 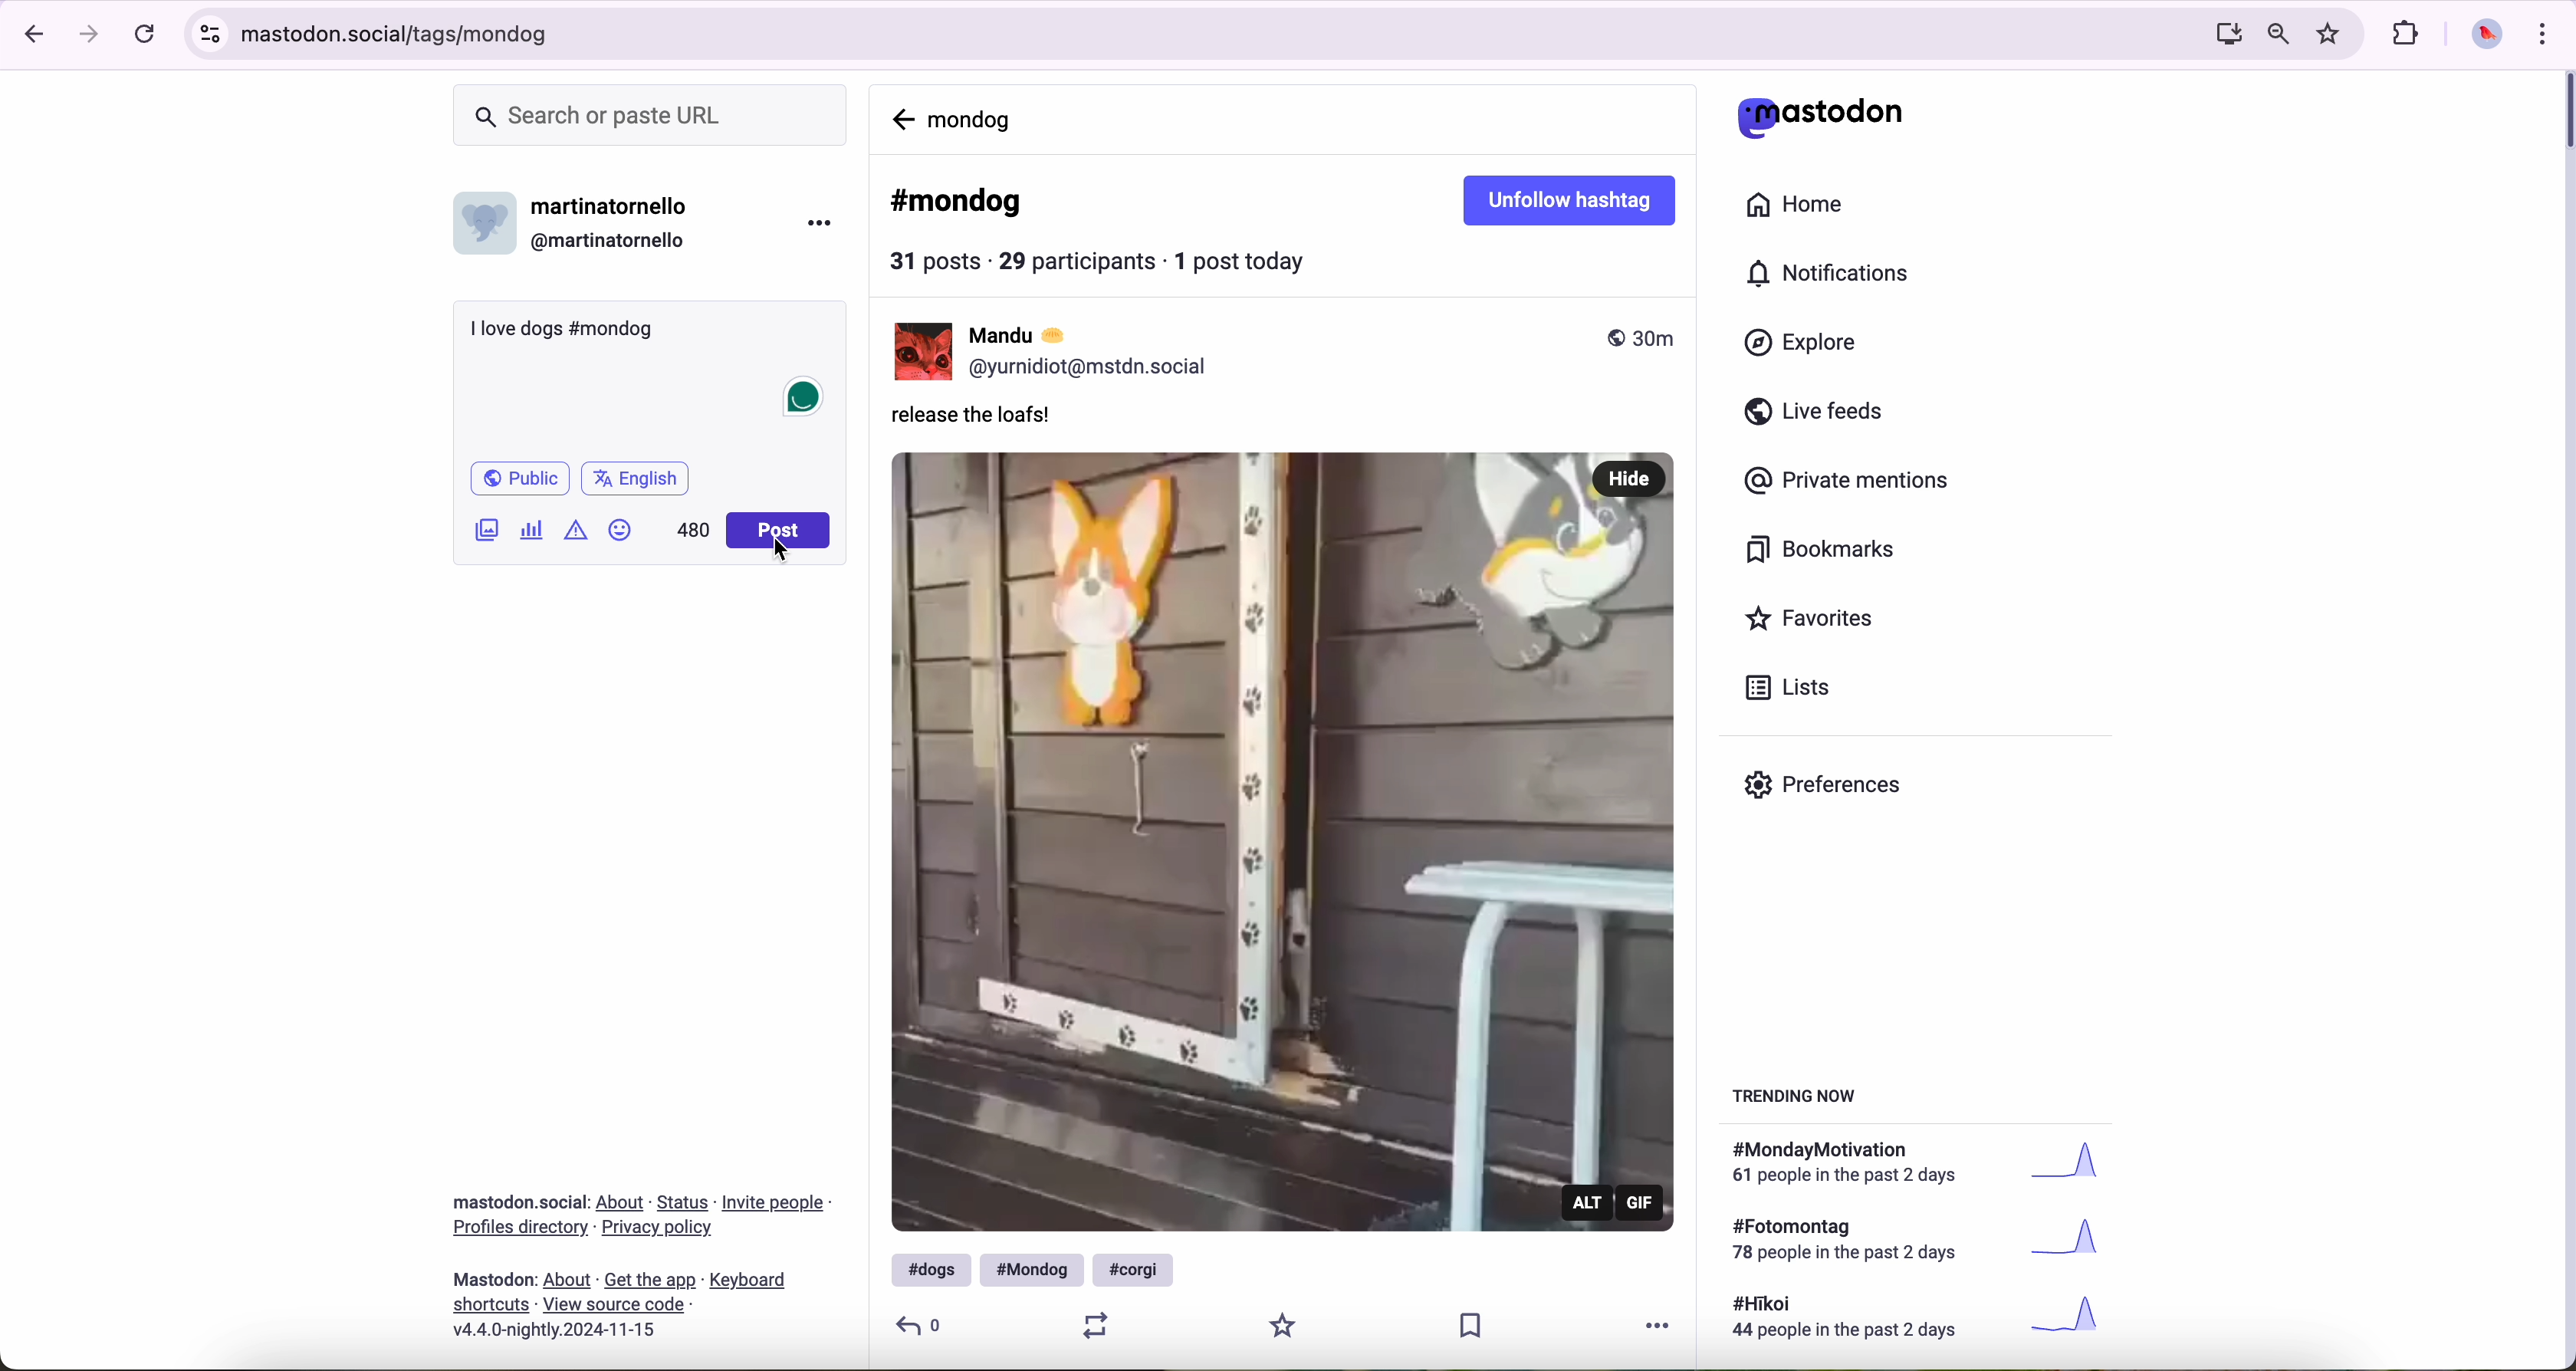 What do you see at coordinates (92, 35) in the screenshot?
I see `navigate foward` at bounding box center [92, 35].